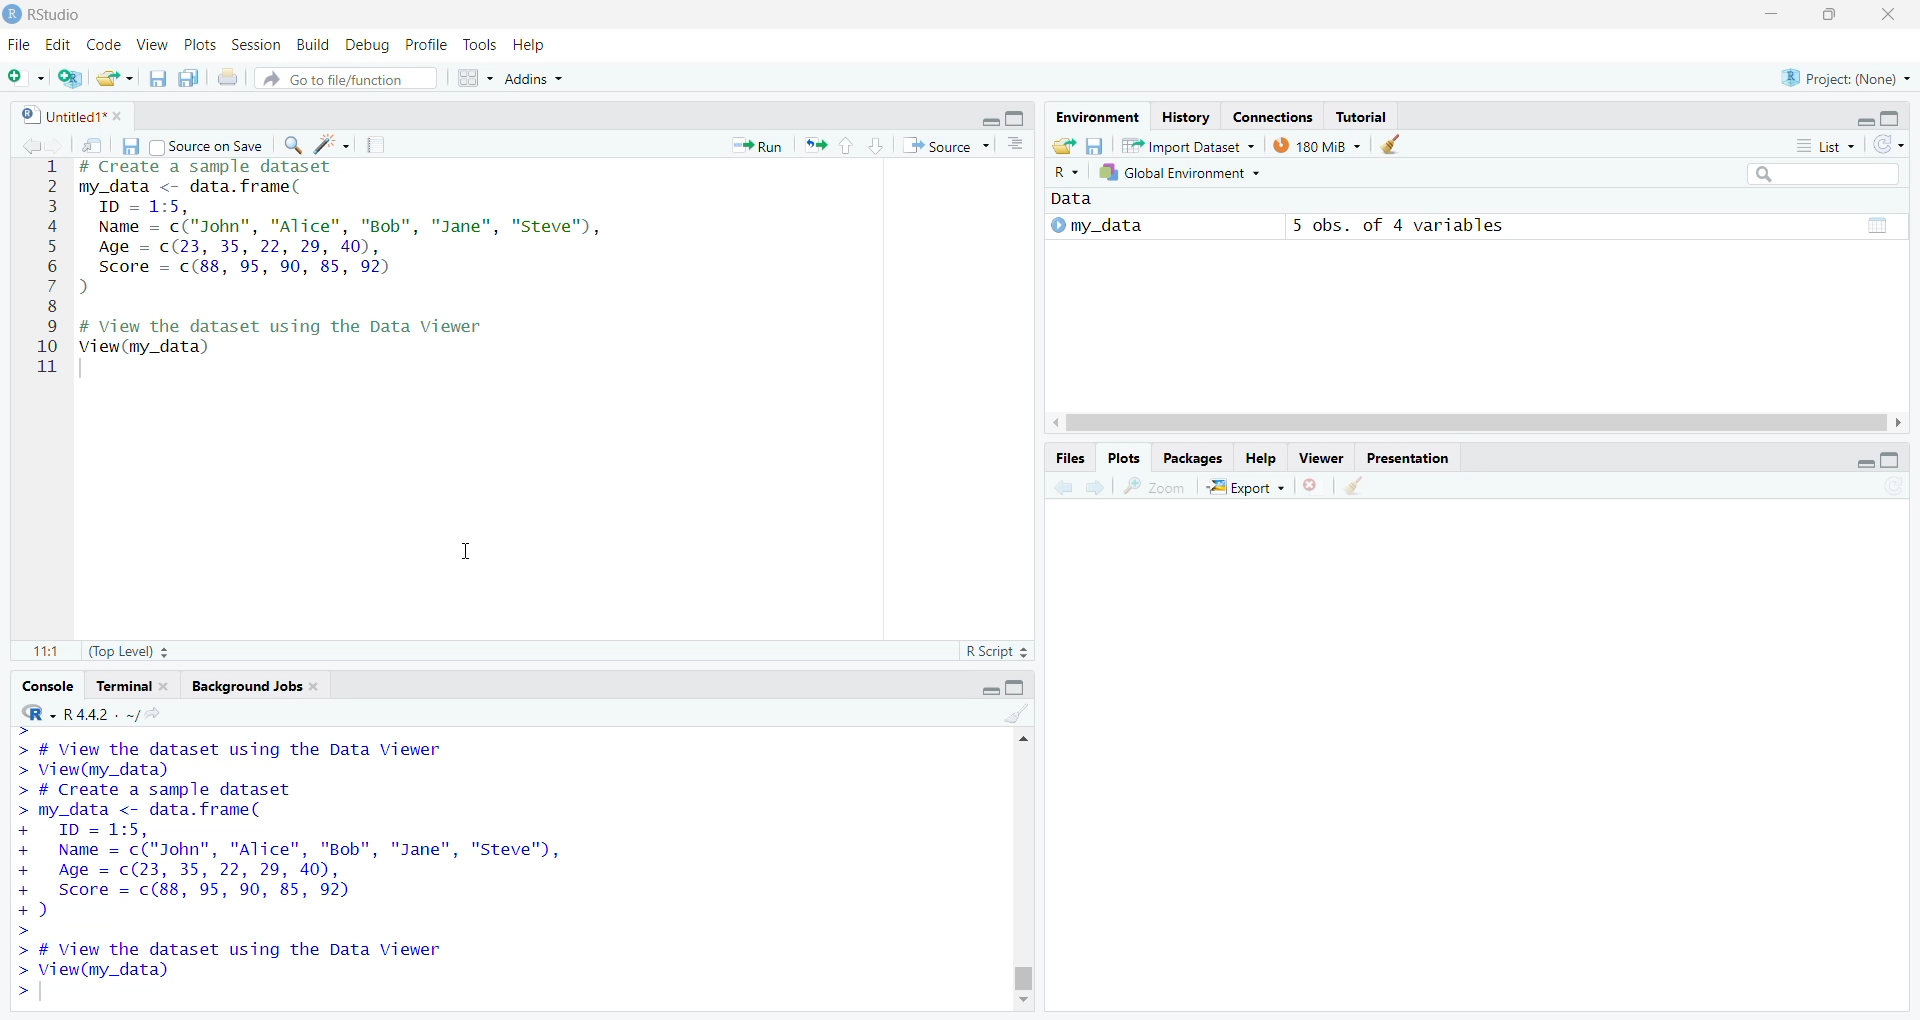 Image resolution: width=1920 pixels, height=1020 pixels. What do you see at coordinates (1194, 458) in the screenshot?
I see `Packages` at bounding box center [1194, 458].